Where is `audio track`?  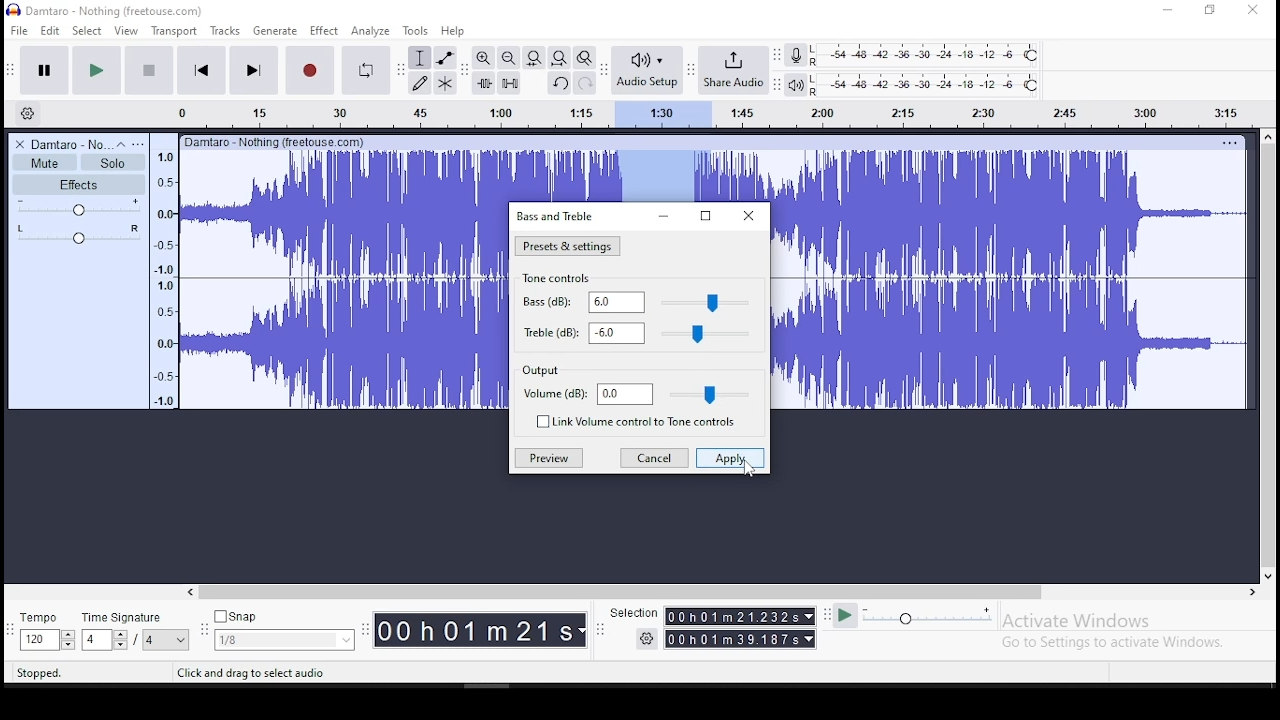 audio track is located at coordinates (1011, 213).